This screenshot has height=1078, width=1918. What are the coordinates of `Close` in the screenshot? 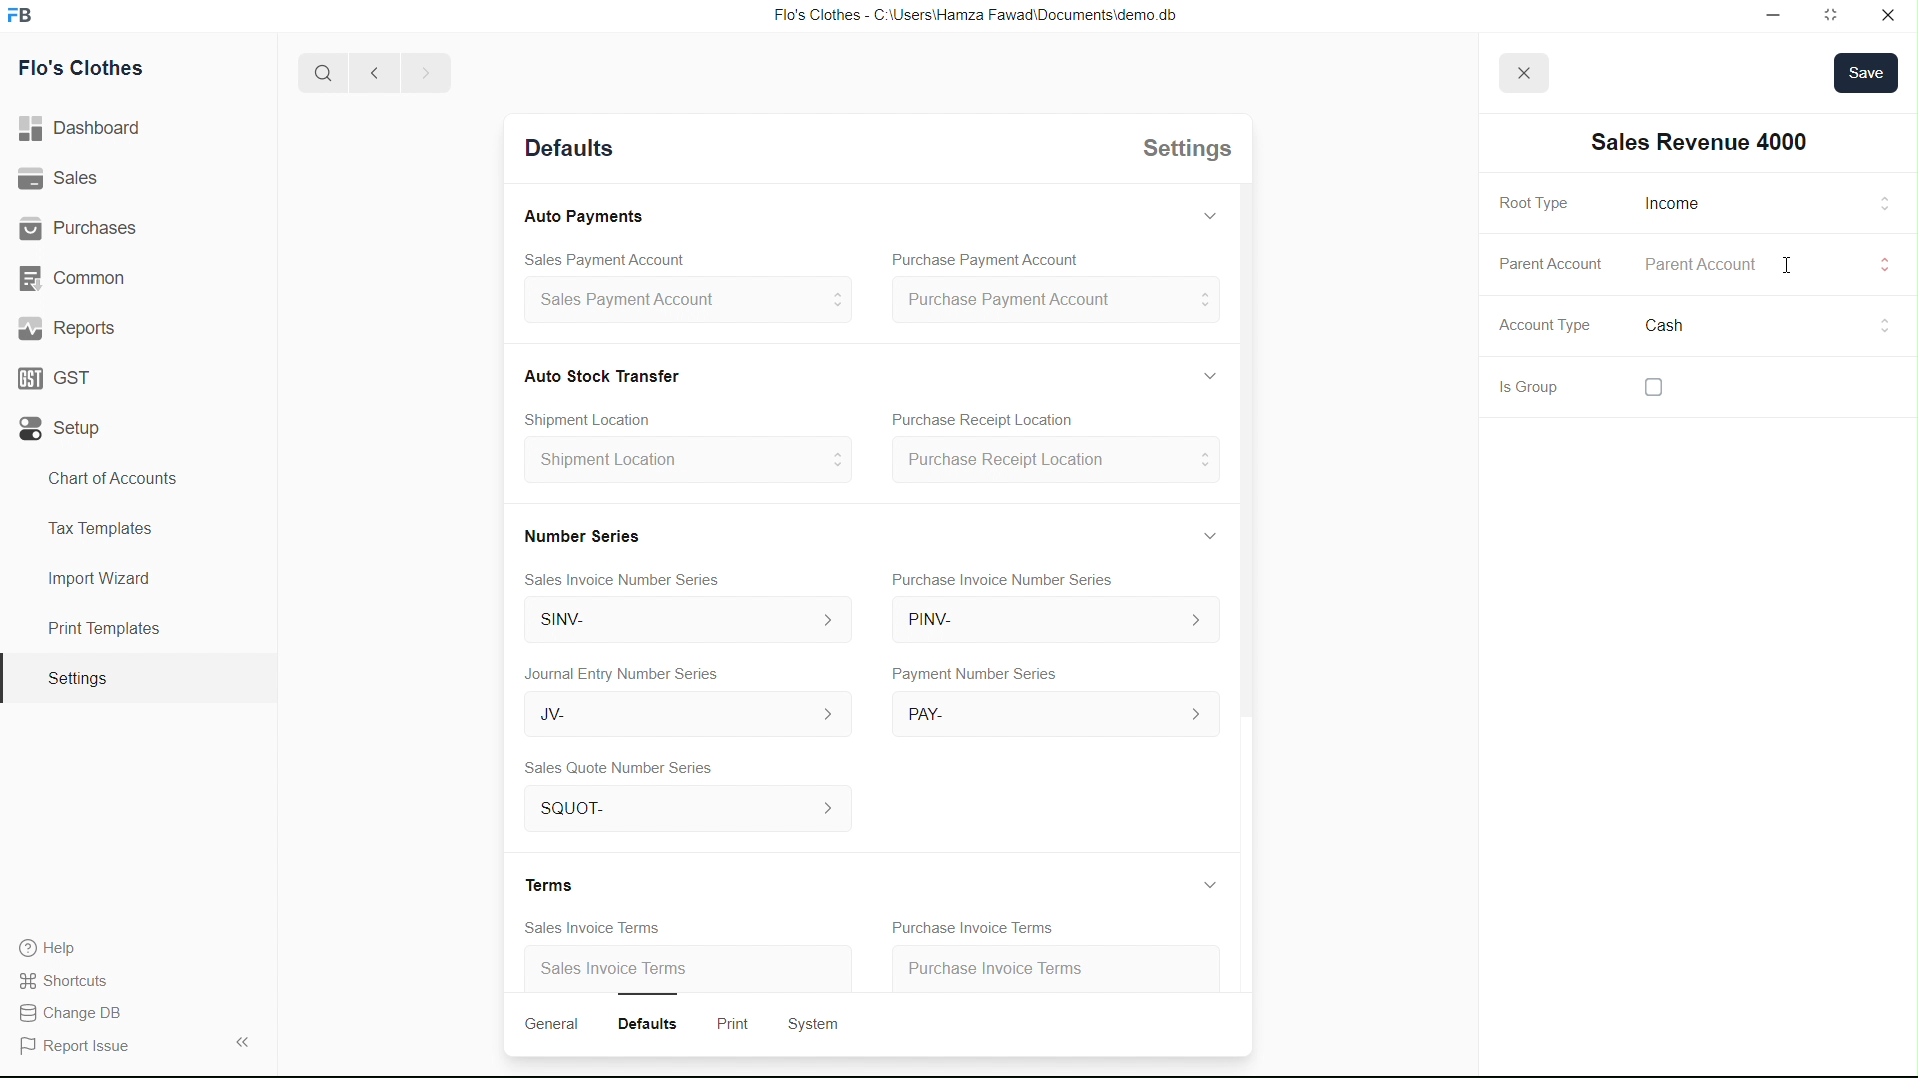 It's located at (1886, 14).